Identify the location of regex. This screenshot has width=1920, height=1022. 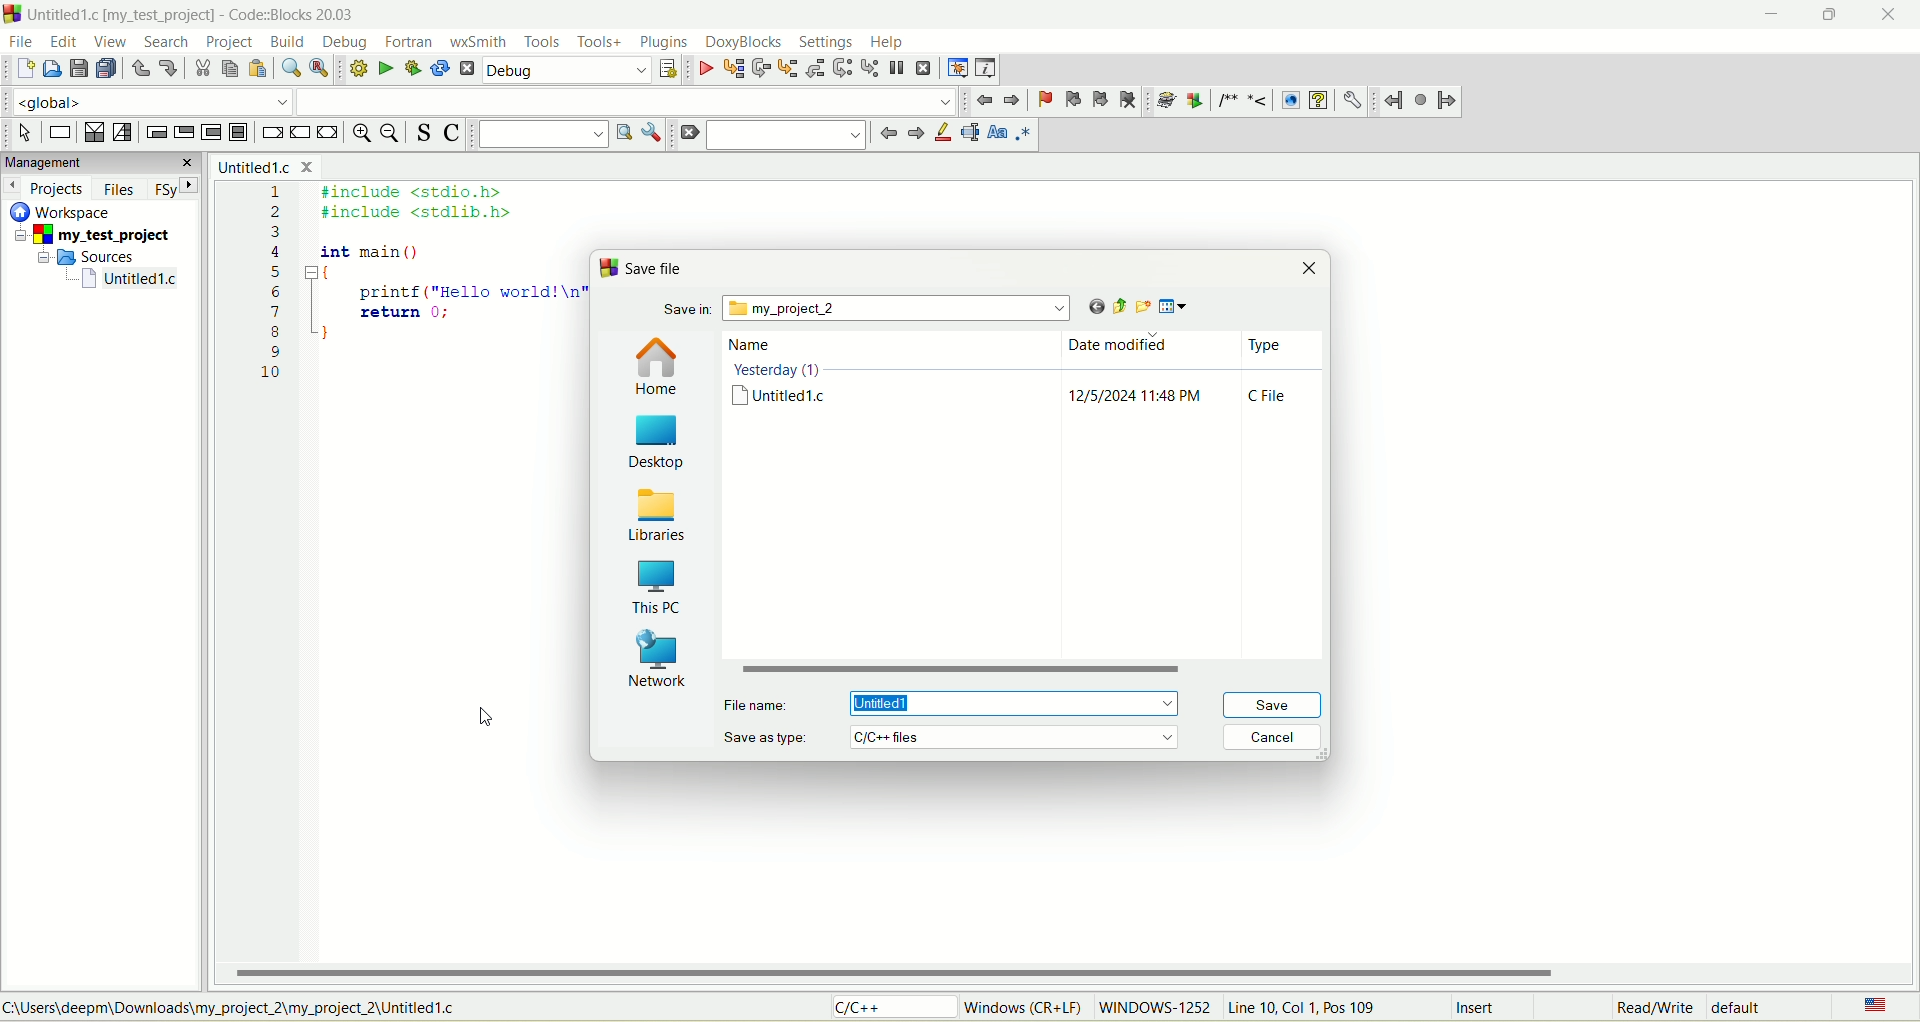
(1024, 132).